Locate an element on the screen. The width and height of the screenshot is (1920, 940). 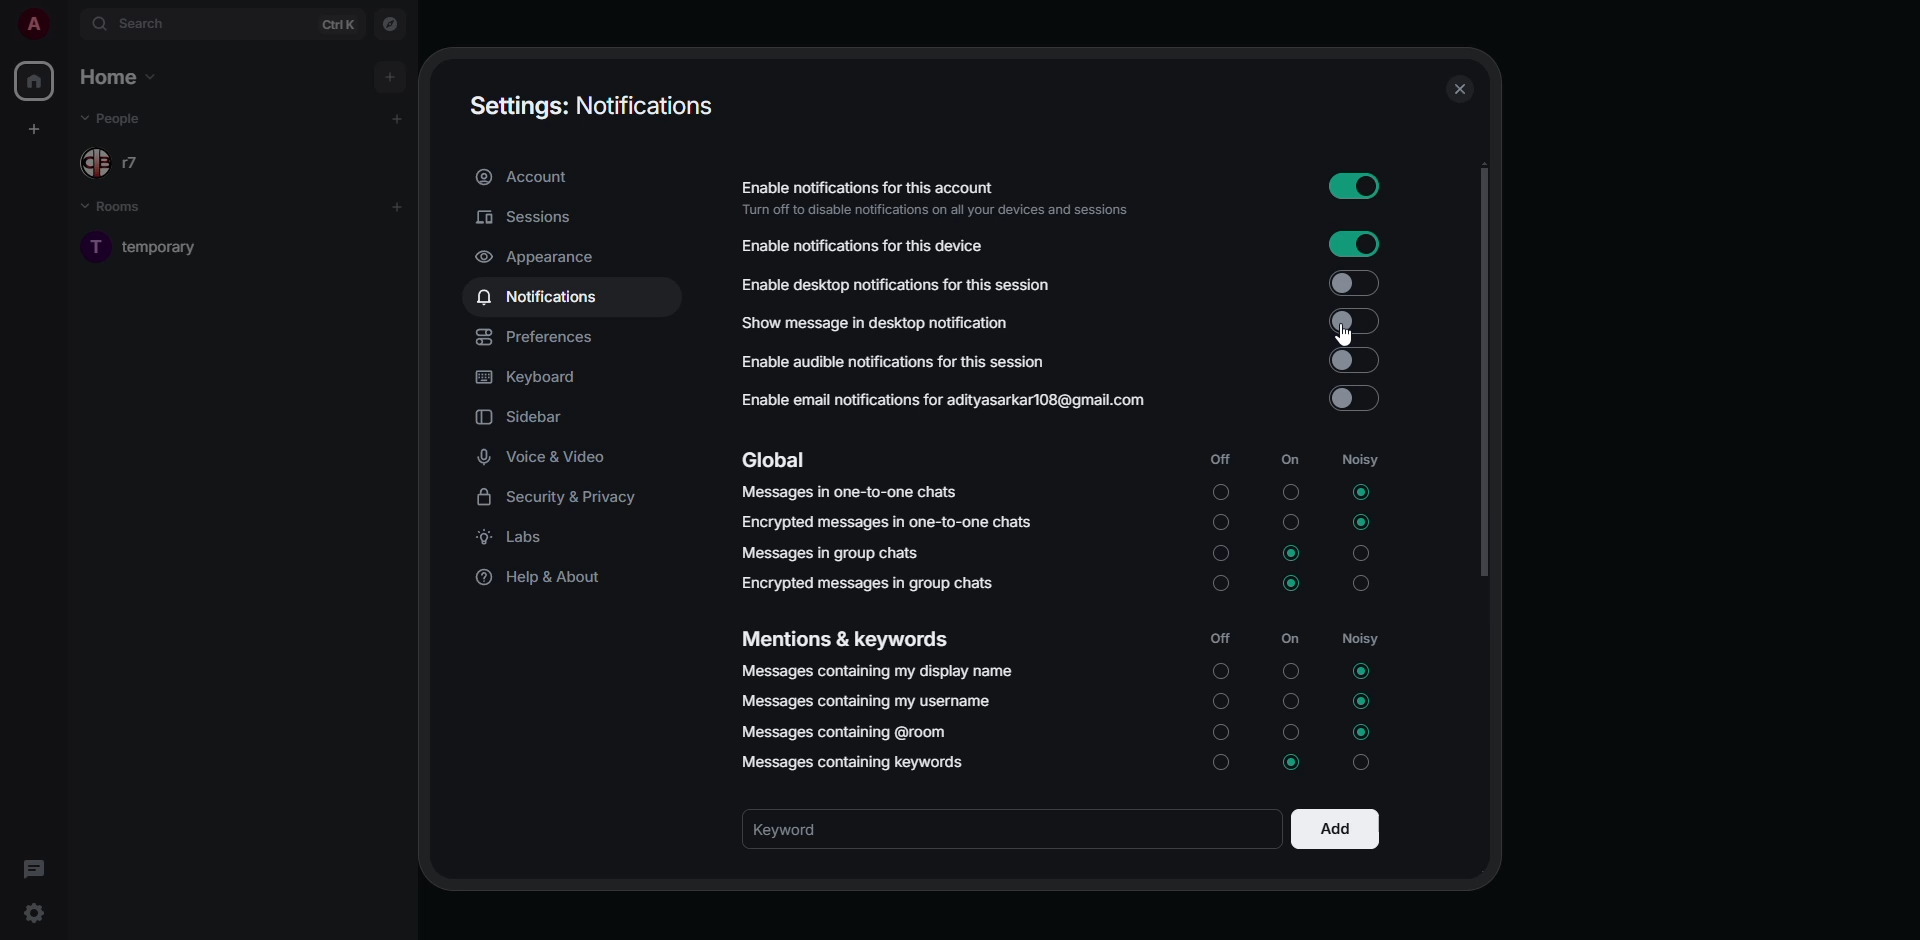
selected is located at coordinates (1359, 491).